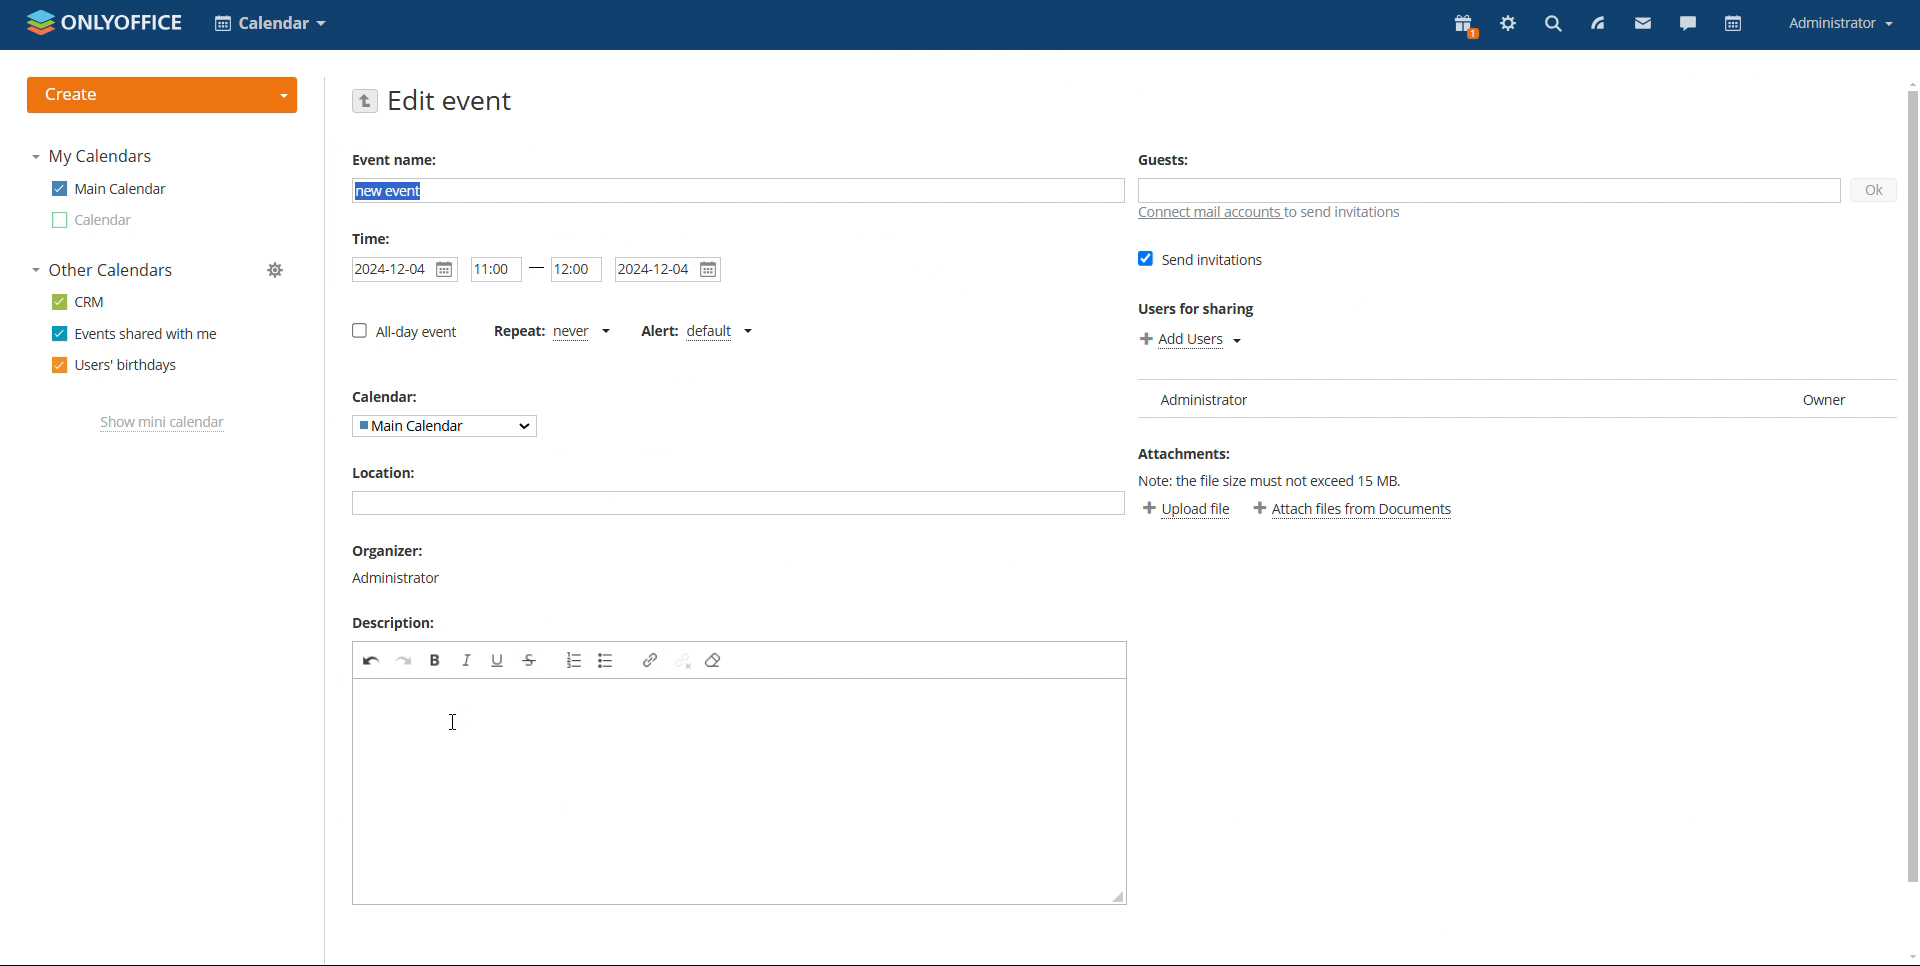 Image resolution: width=1920 pixels, height=966 pixels. What do you see at coordinates (436, 660) in the screenshot?
I see `bold` at bounding box center [436, 660].